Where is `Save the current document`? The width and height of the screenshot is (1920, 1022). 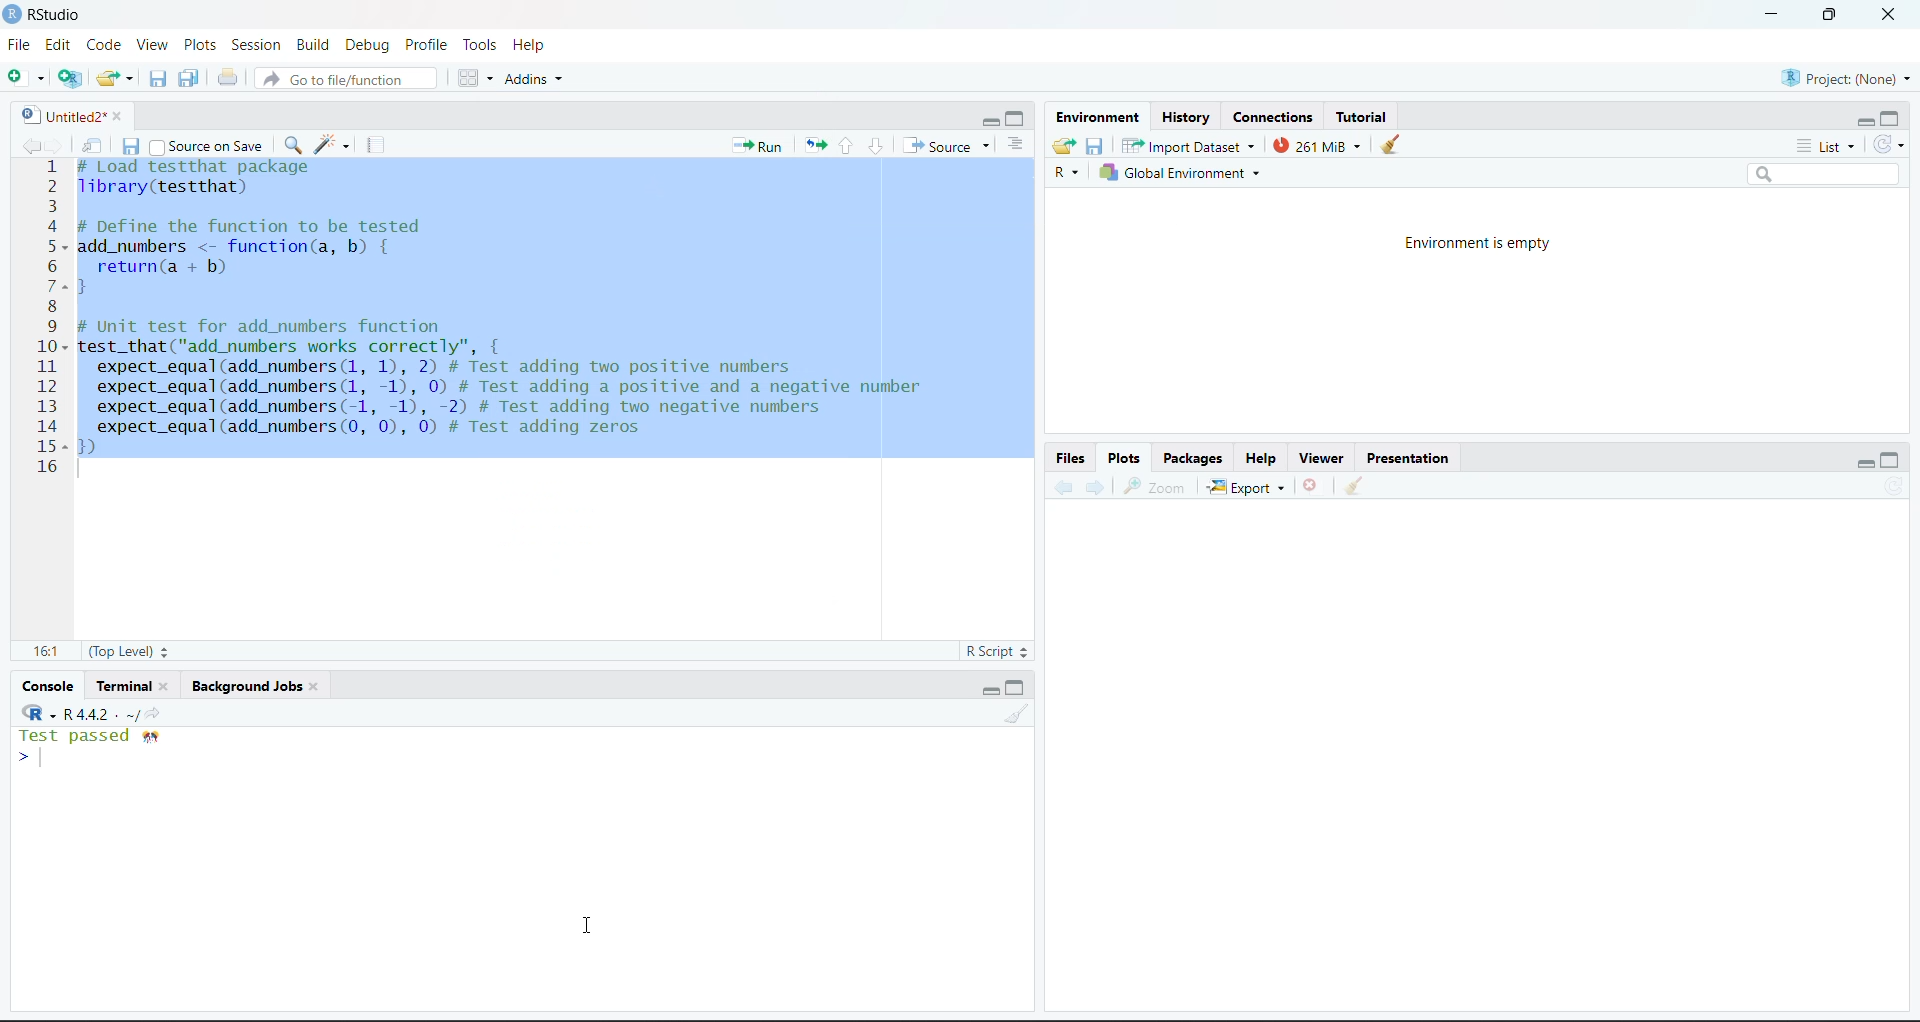 Save the current document is located at coordinates (157, 78).